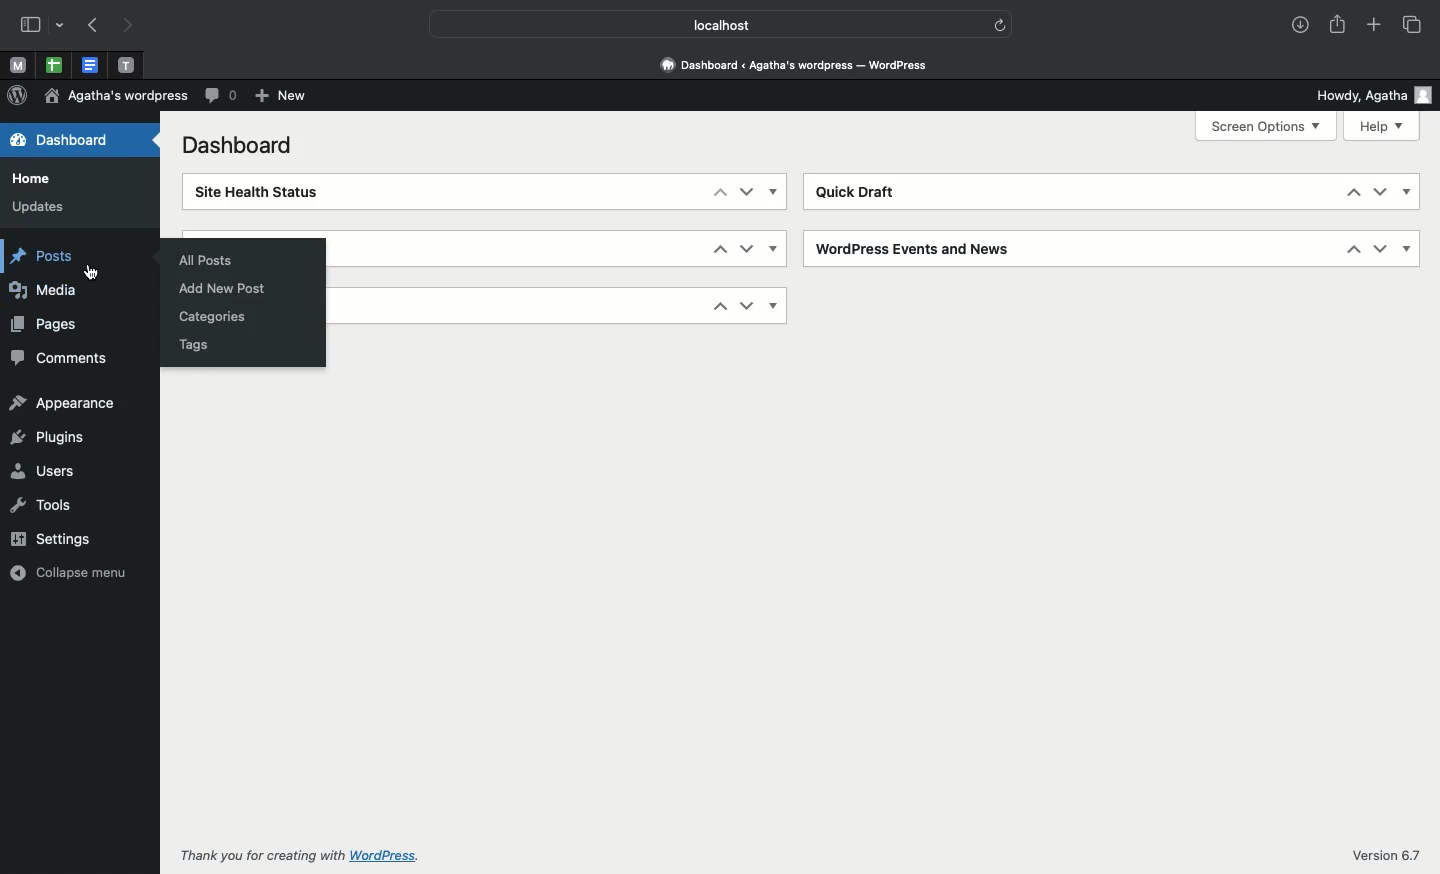 Image resolution: width=1440 pixels, height=874 pixels. What do you see at coordinates (134, 26) in the screenshot?
I see `Next page` at bounding box center [134, 26].